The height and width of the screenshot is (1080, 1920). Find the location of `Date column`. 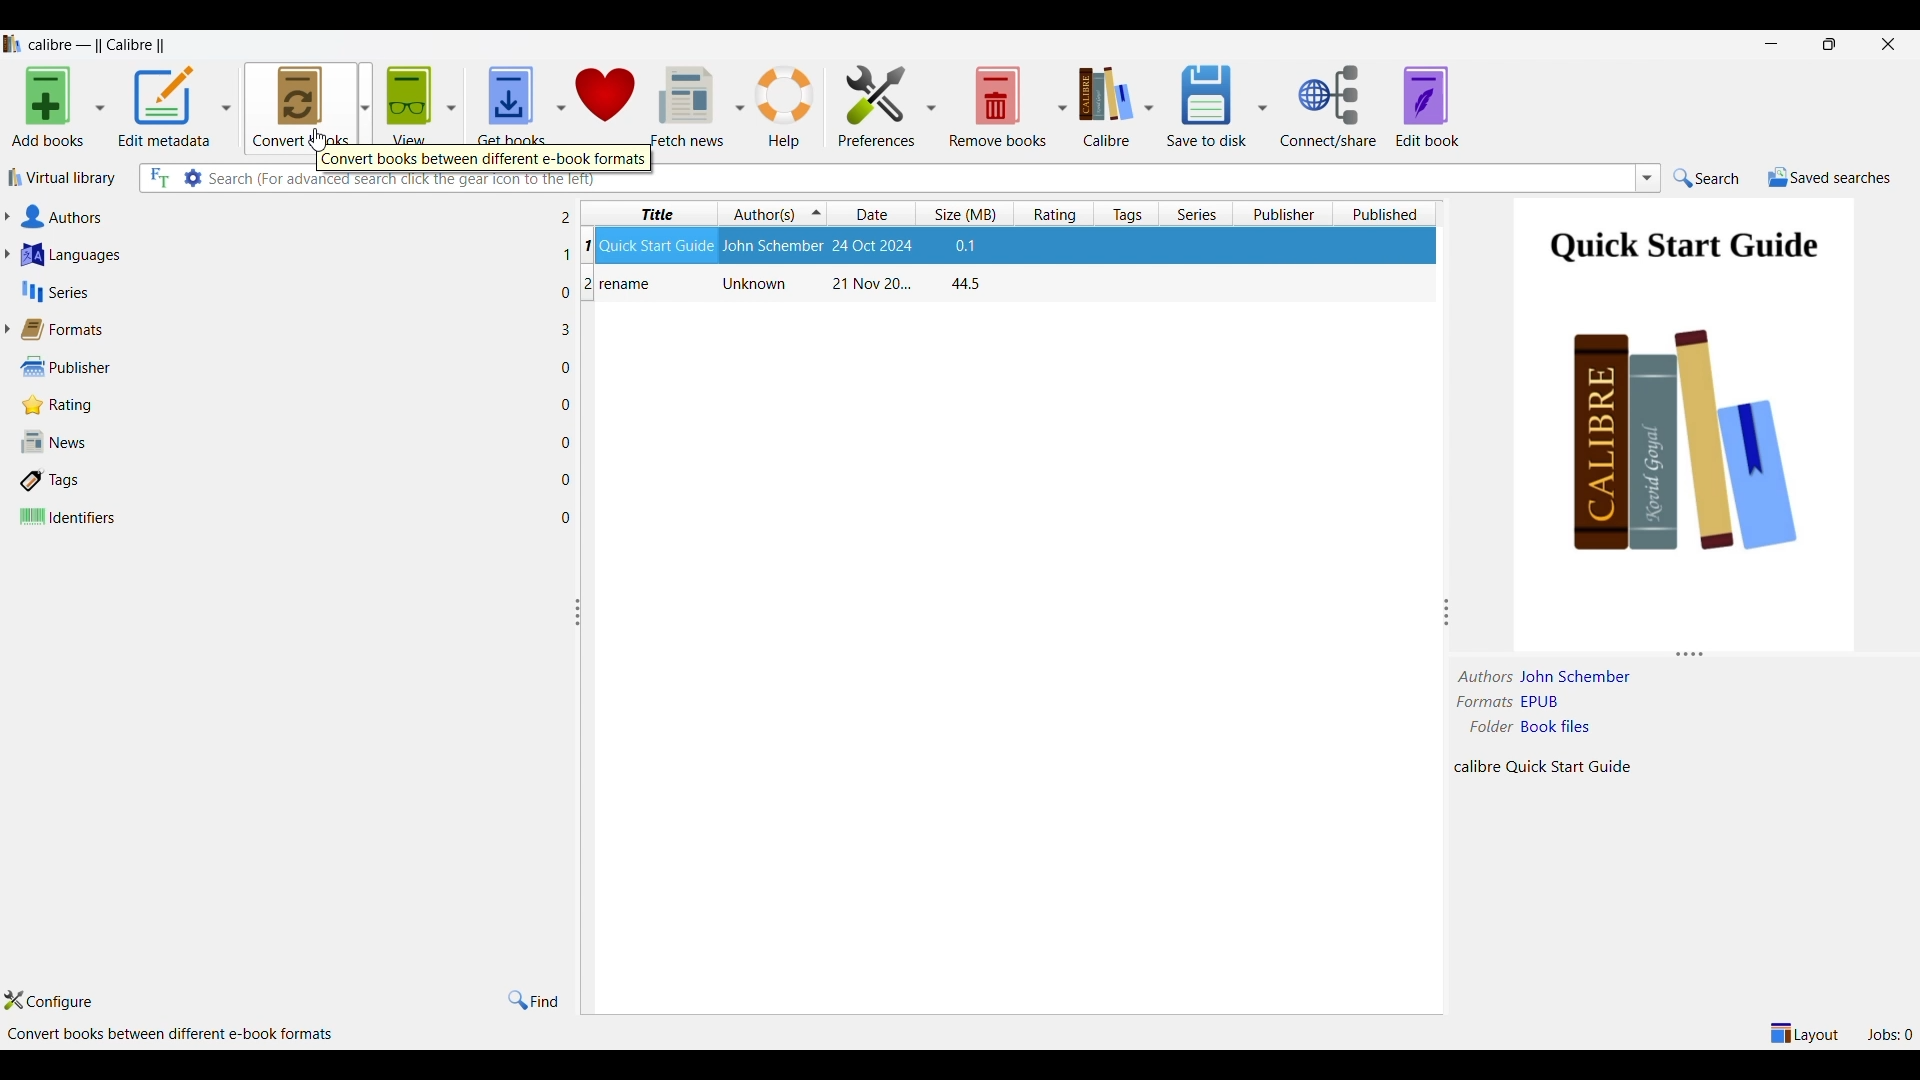

Date column is located at coordinates (872, 214).